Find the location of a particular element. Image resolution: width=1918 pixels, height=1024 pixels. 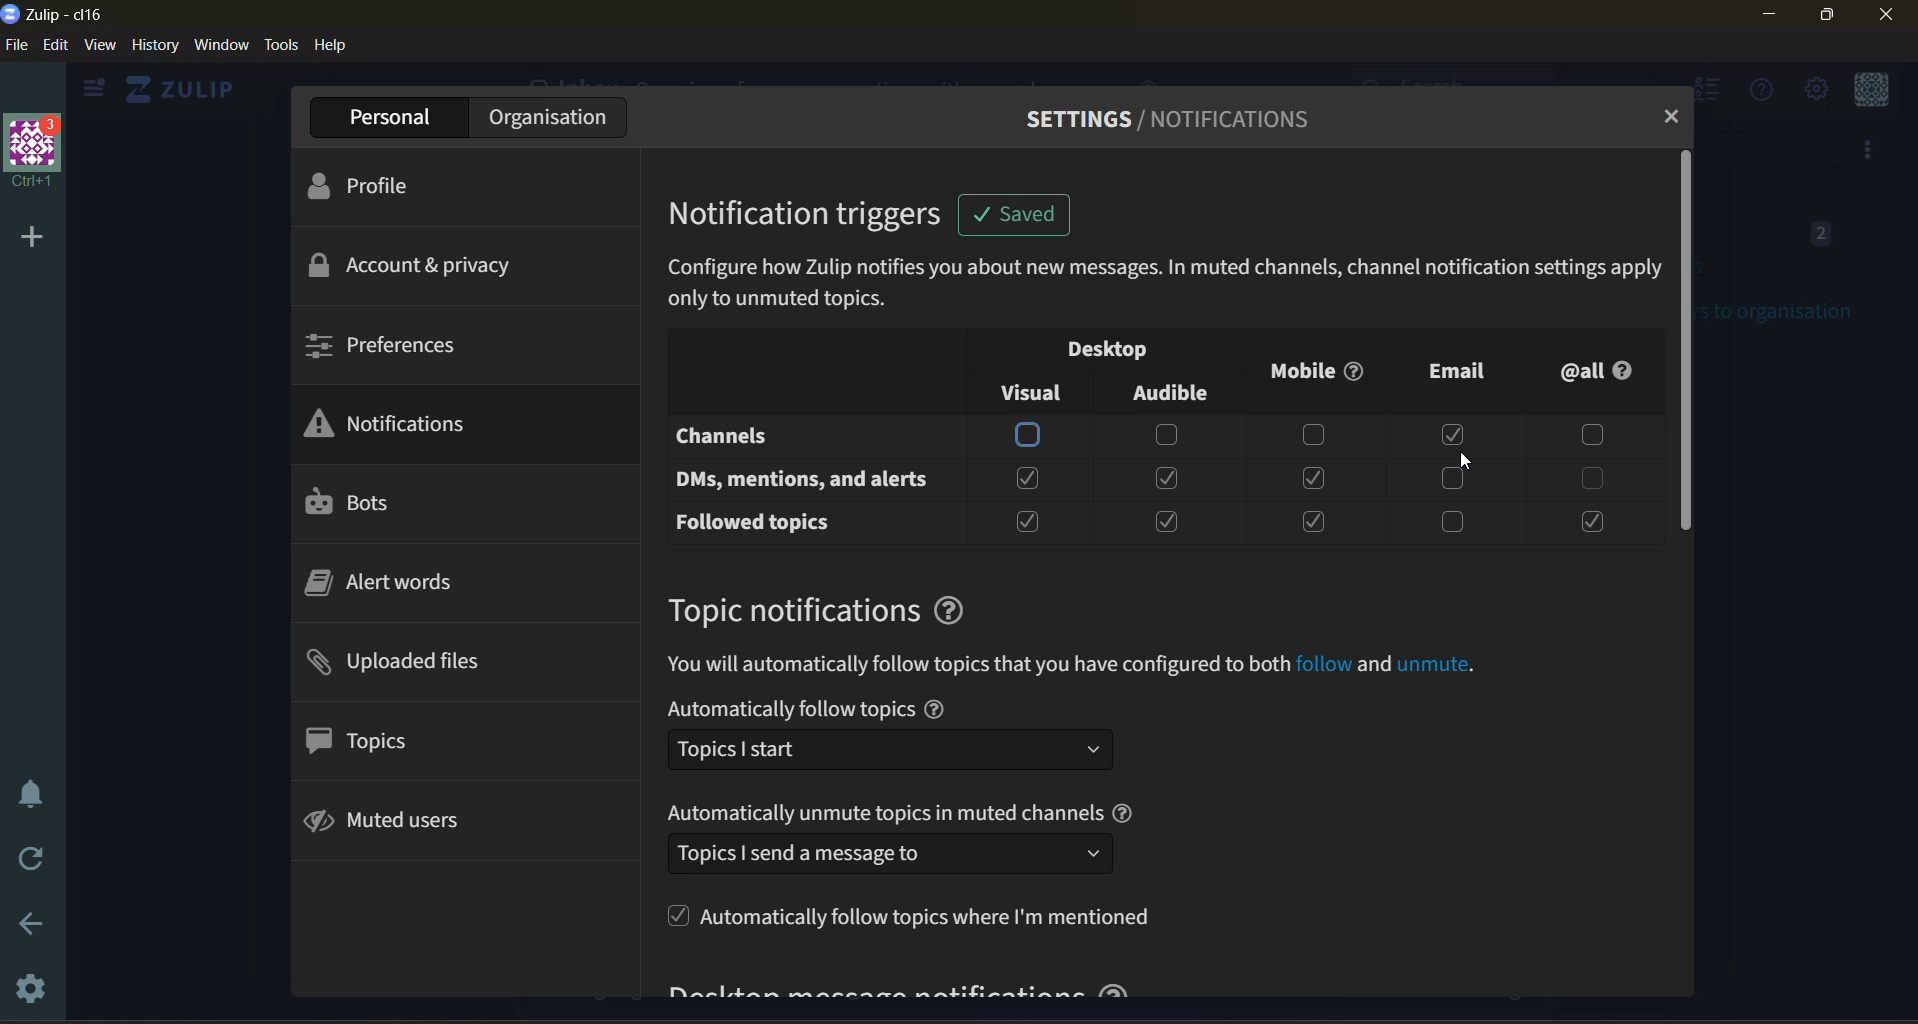

personal menu is located at coordinates (1874, 91).